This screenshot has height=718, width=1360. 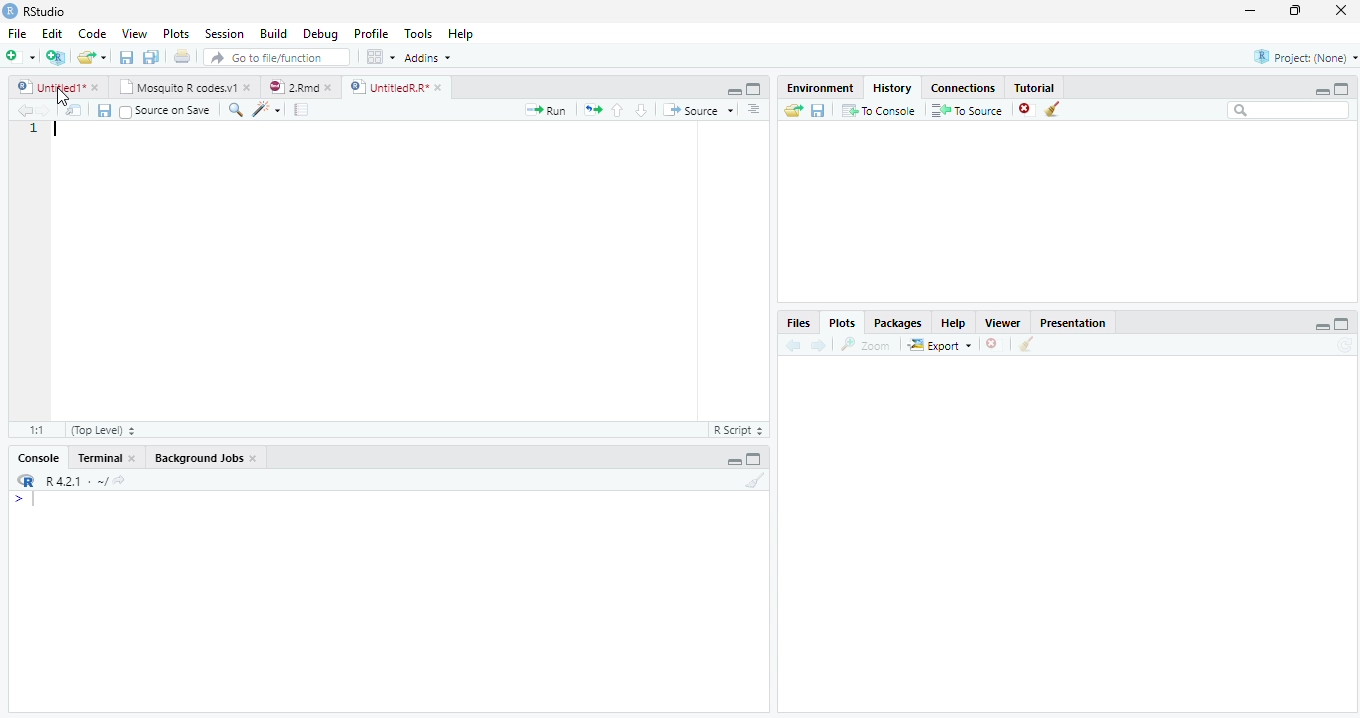 I want to click on Top level, so click(x=99, y=431).